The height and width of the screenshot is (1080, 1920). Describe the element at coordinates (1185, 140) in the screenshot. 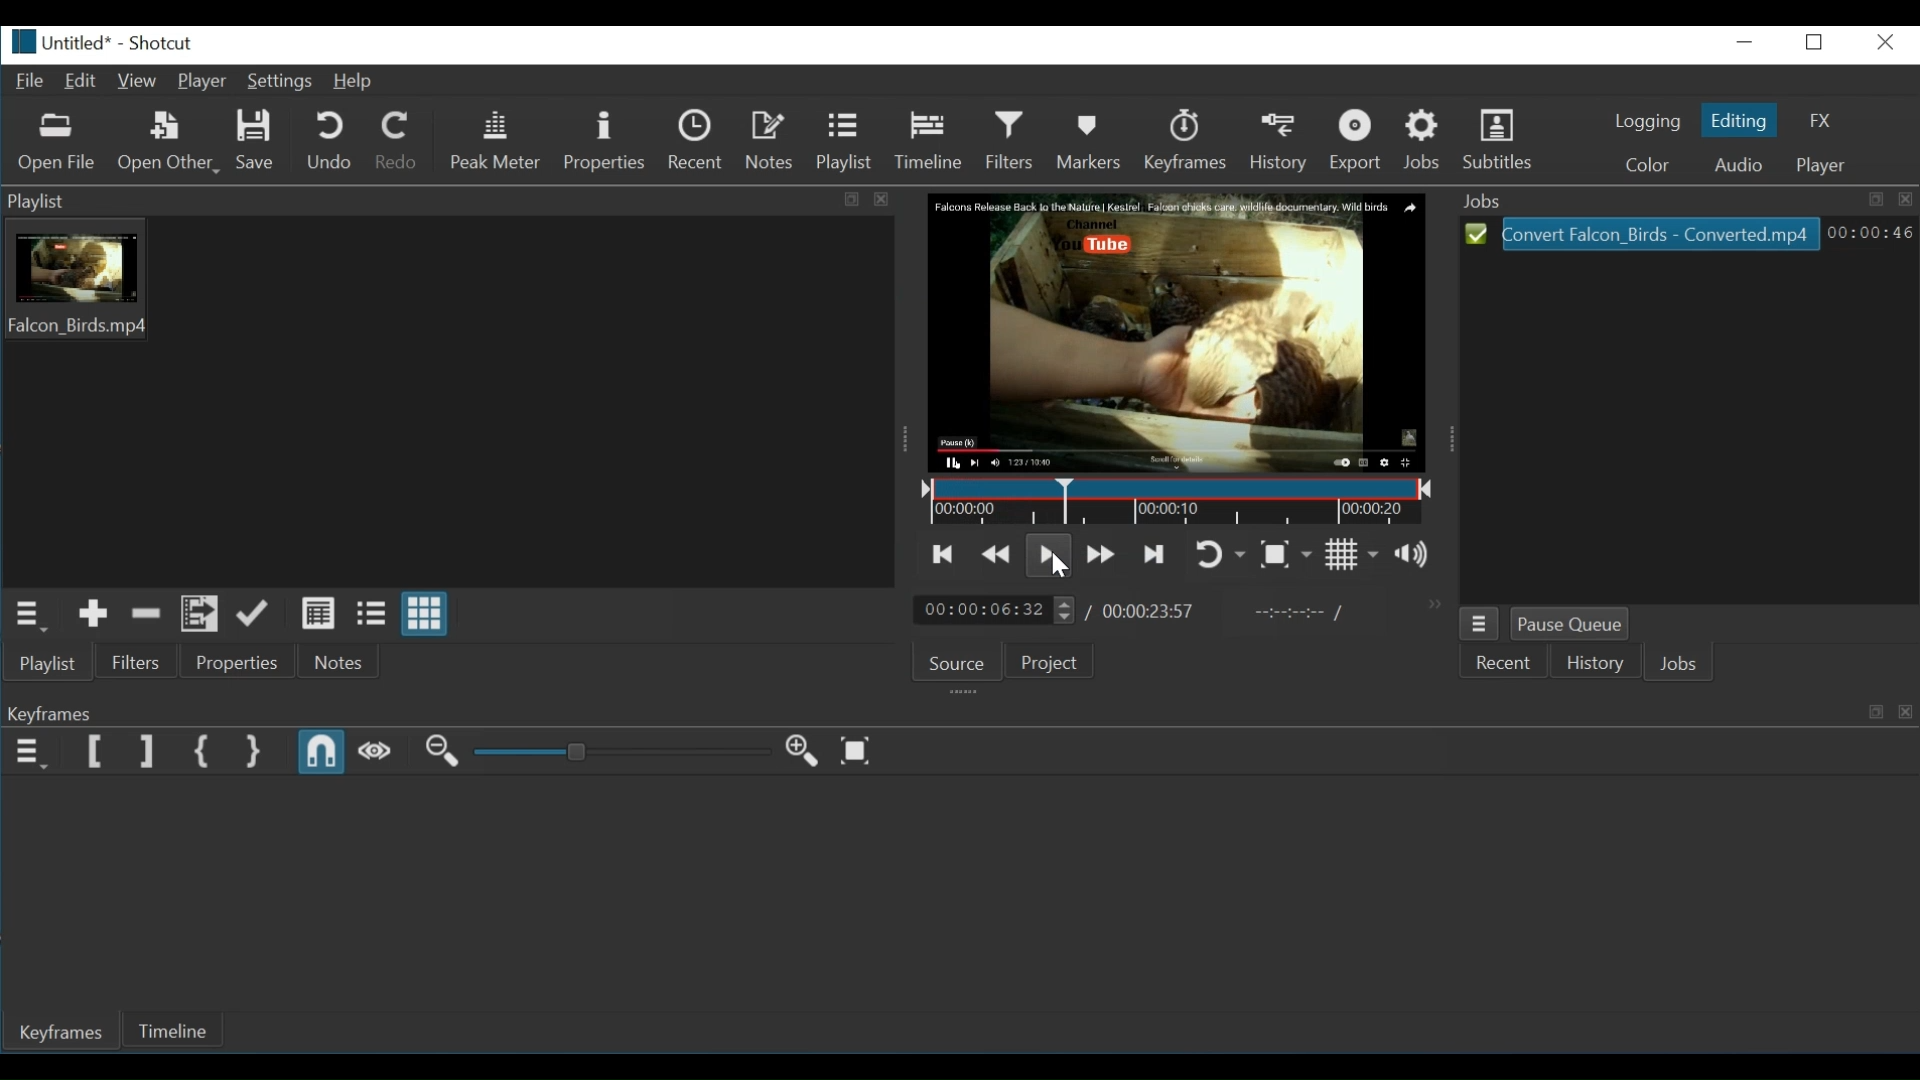

I see `Keyframes` at that location.